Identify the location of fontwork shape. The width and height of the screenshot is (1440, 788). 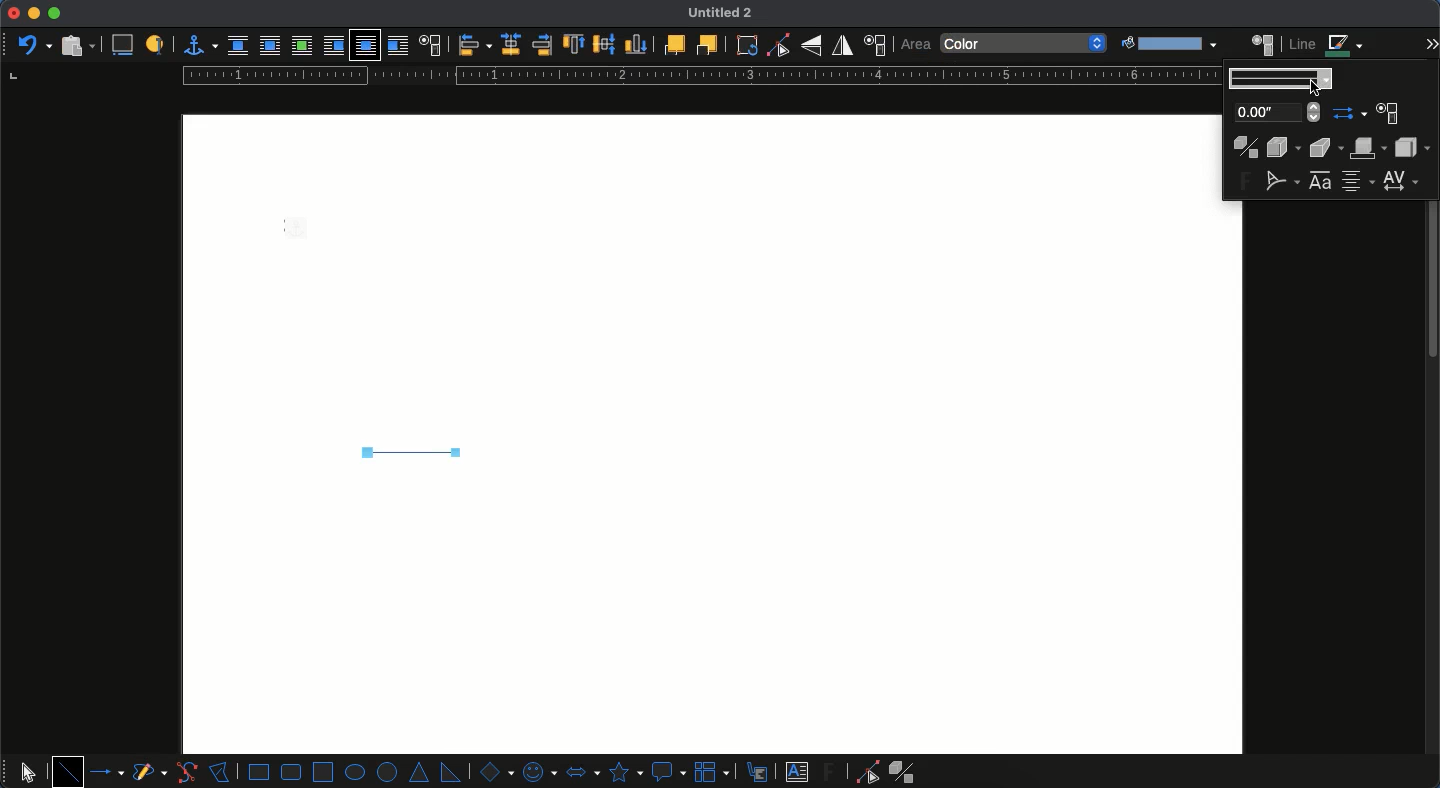
(1283, 180).